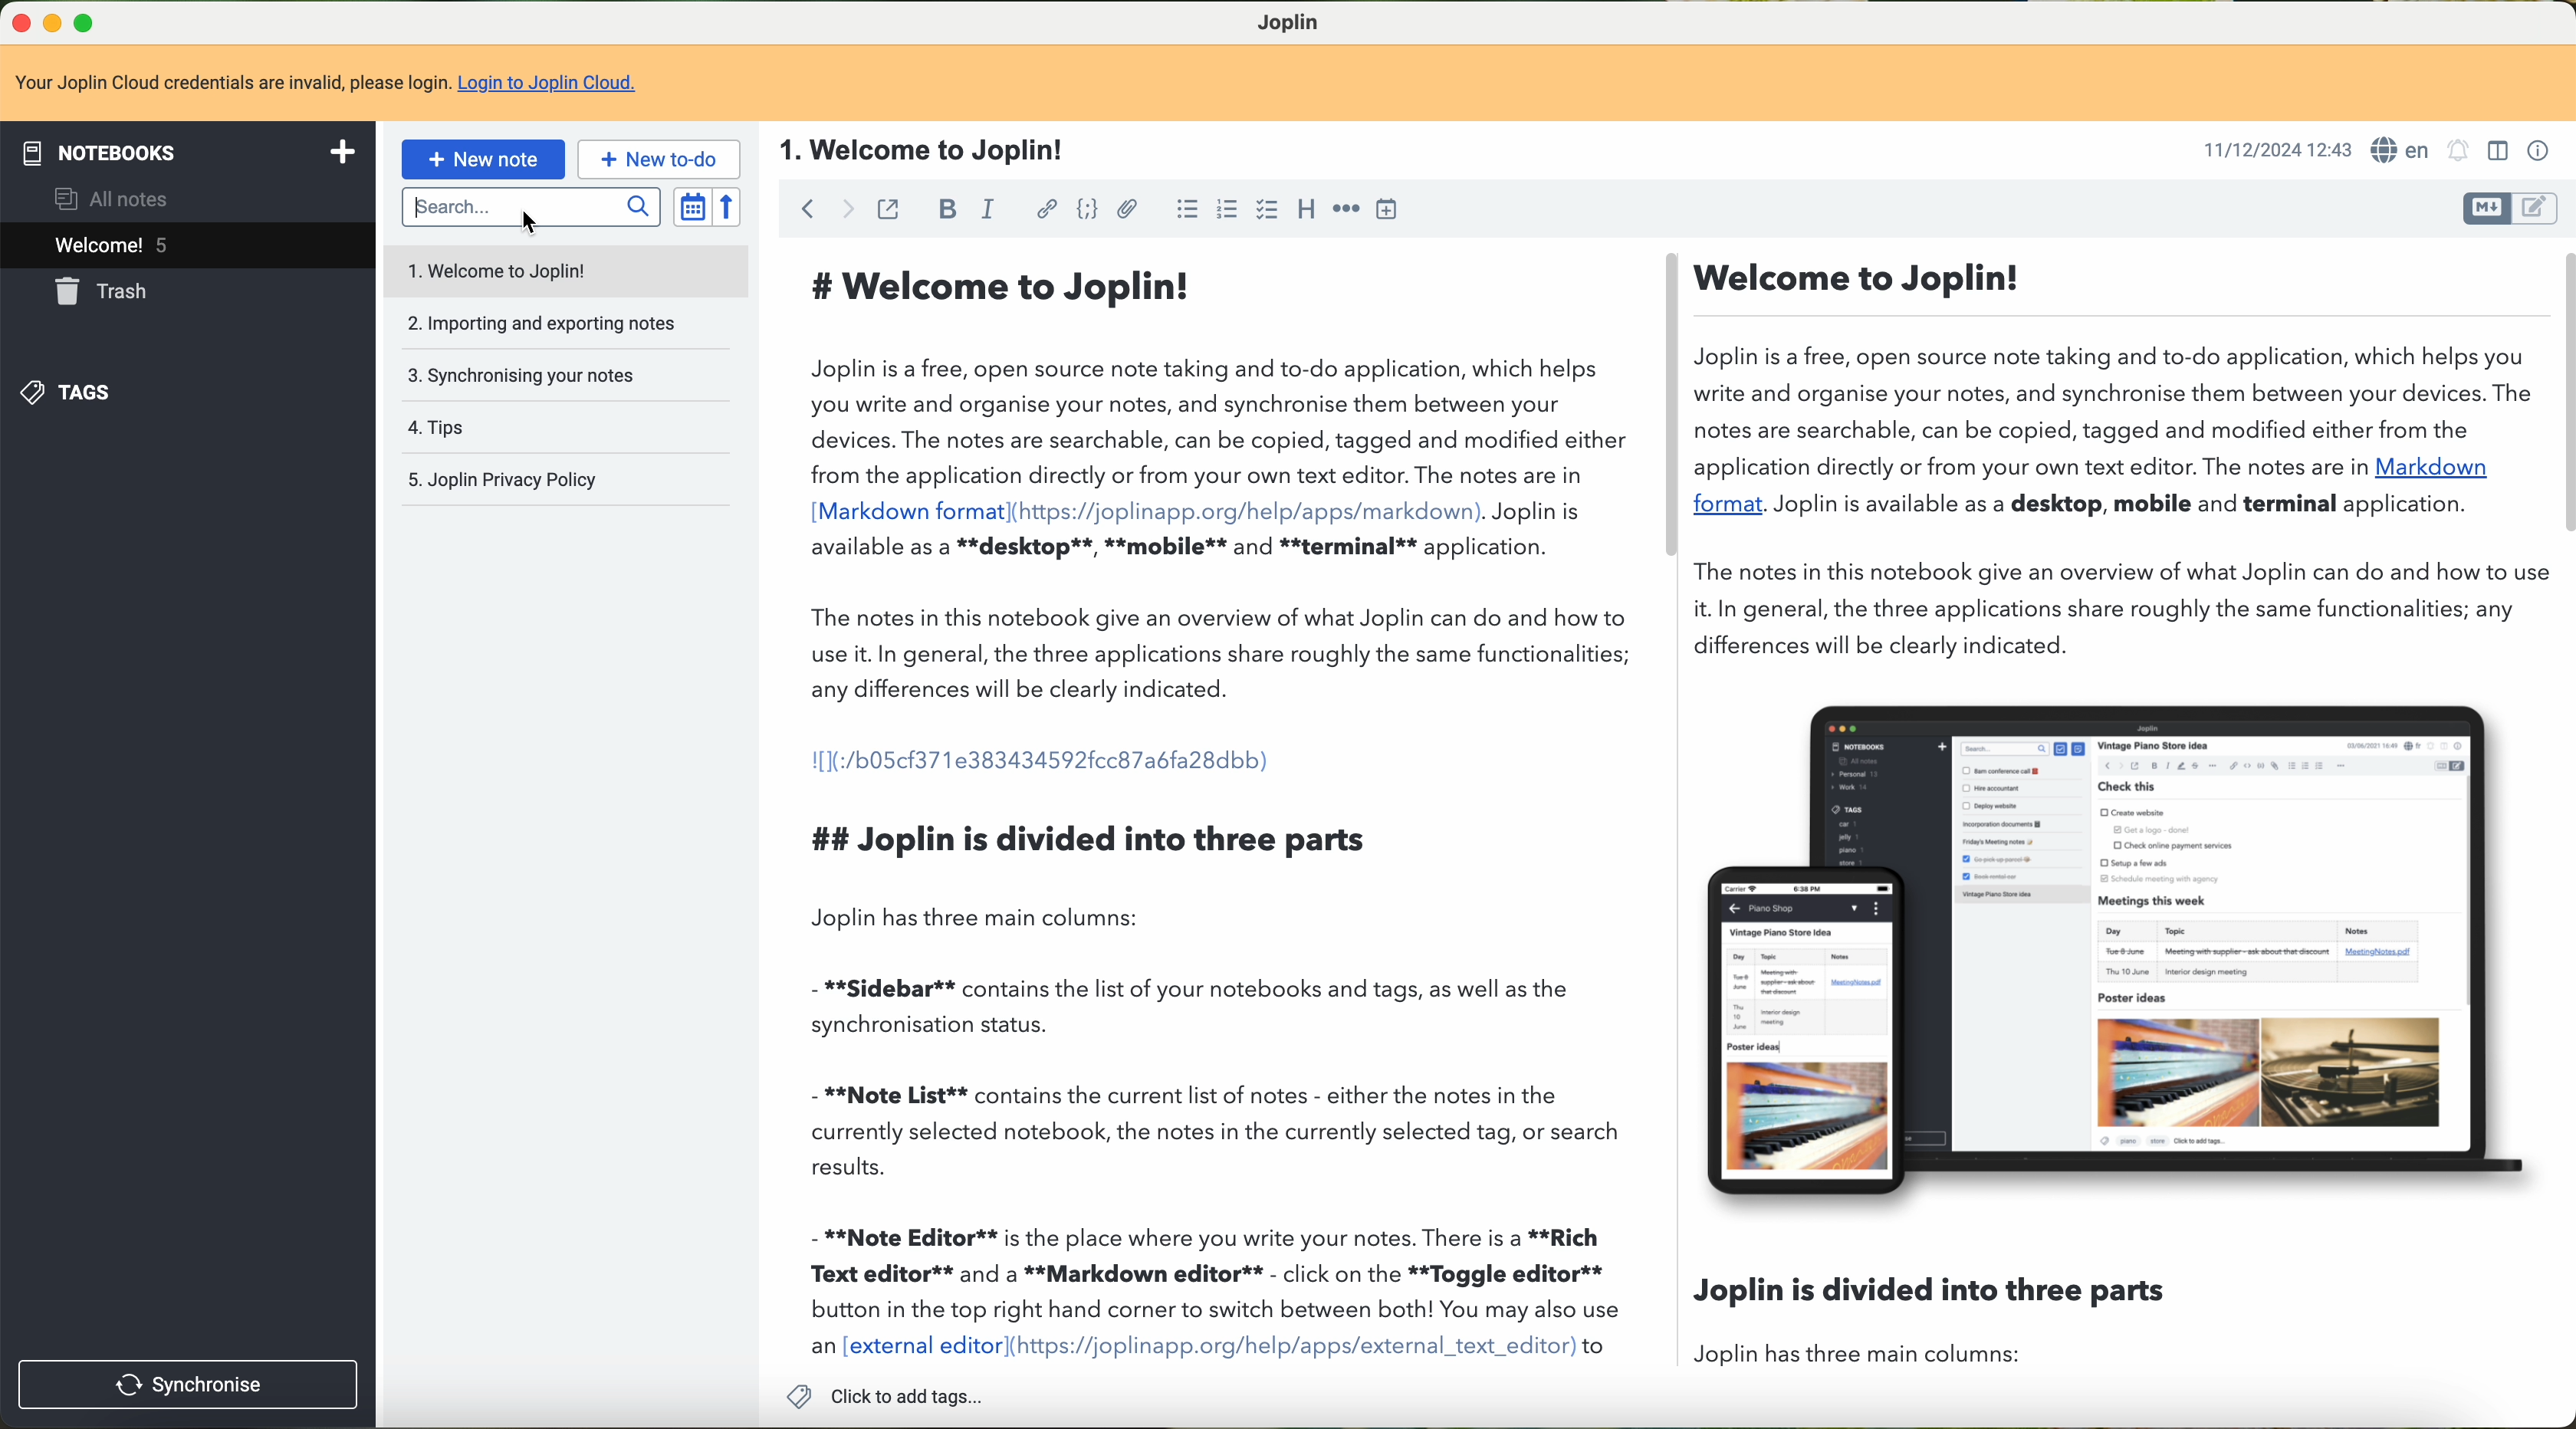 This screenshot has width=2576, height=1429. I want to click on numbered list, so click(1183, 207).